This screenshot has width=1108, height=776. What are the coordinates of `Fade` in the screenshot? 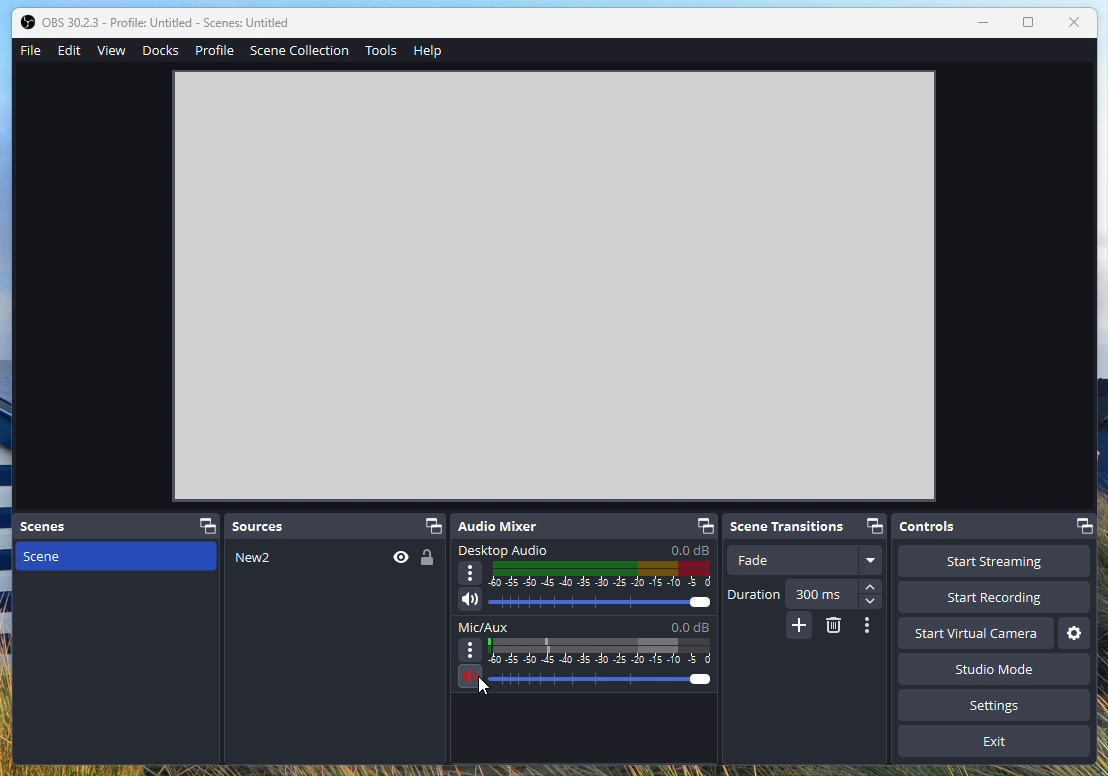 It's located at (808, 559).